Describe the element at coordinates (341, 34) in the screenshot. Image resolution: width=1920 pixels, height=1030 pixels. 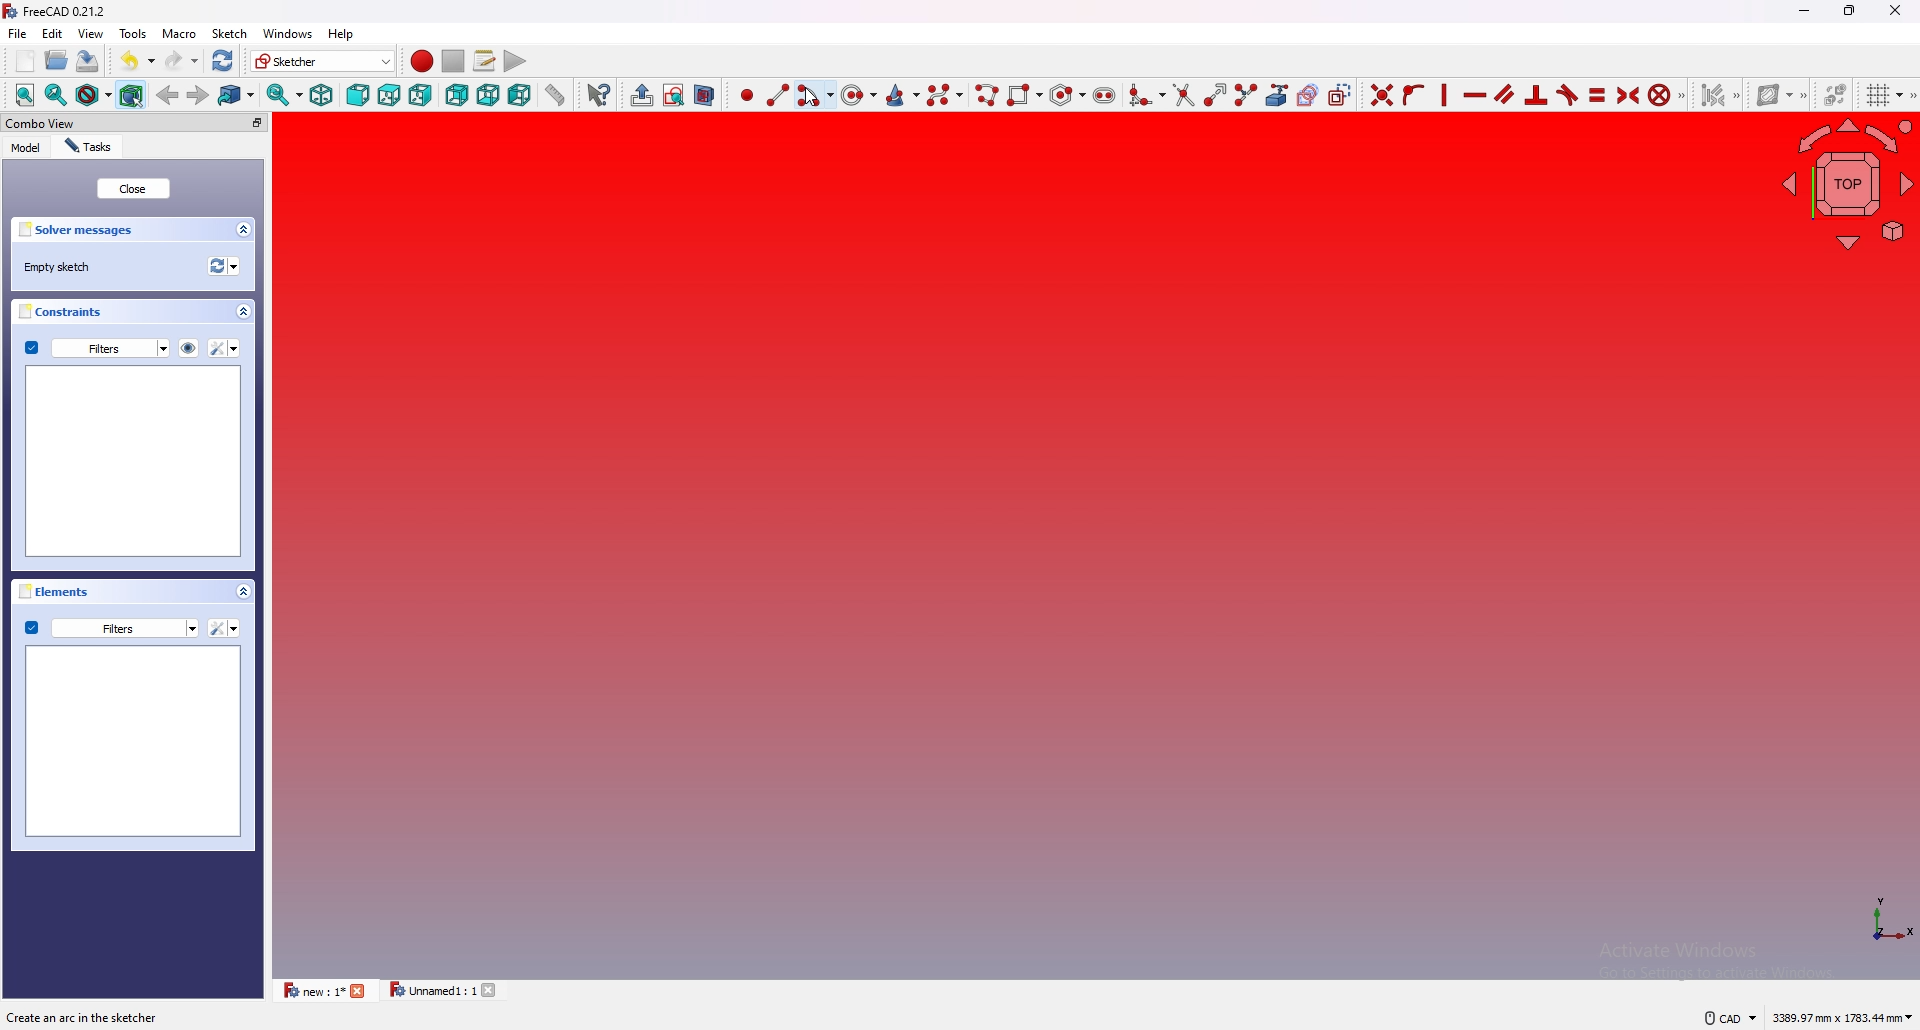
I see `help` at that location.